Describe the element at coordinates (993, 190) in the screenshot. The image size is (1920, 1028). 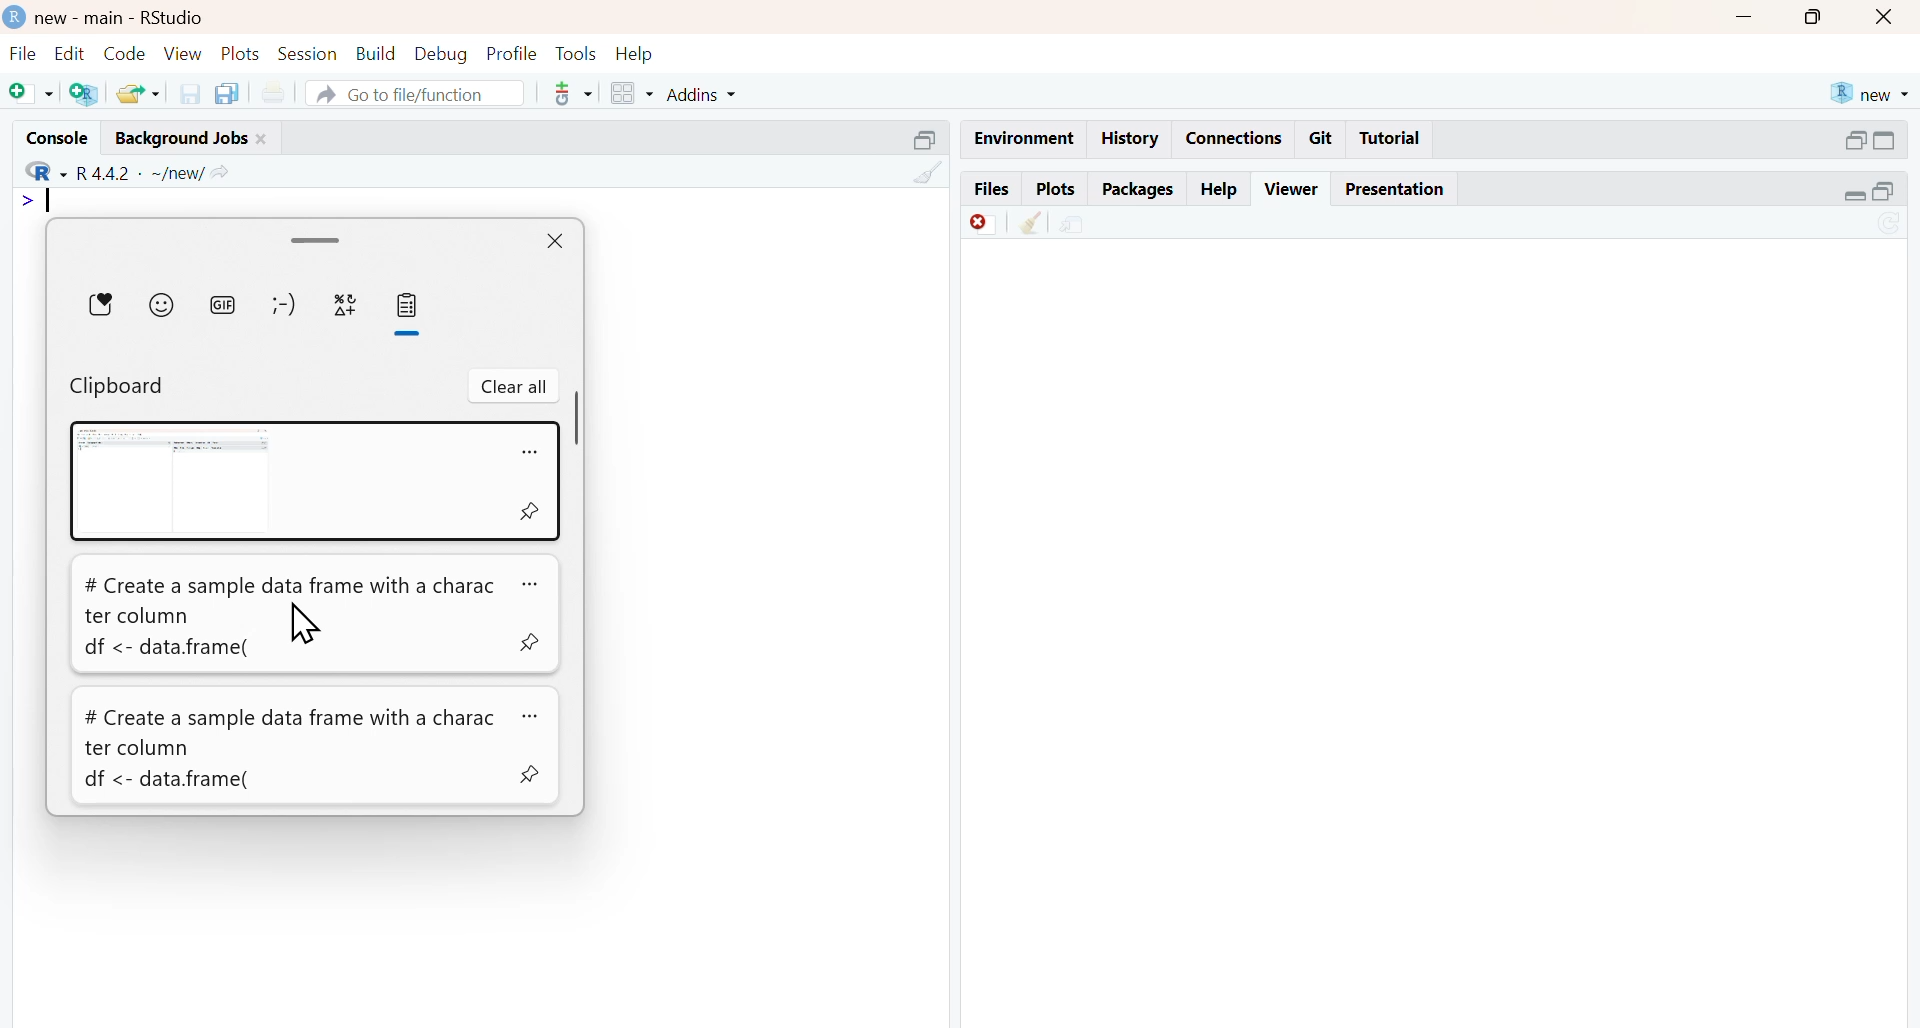
I see `files` at that location.